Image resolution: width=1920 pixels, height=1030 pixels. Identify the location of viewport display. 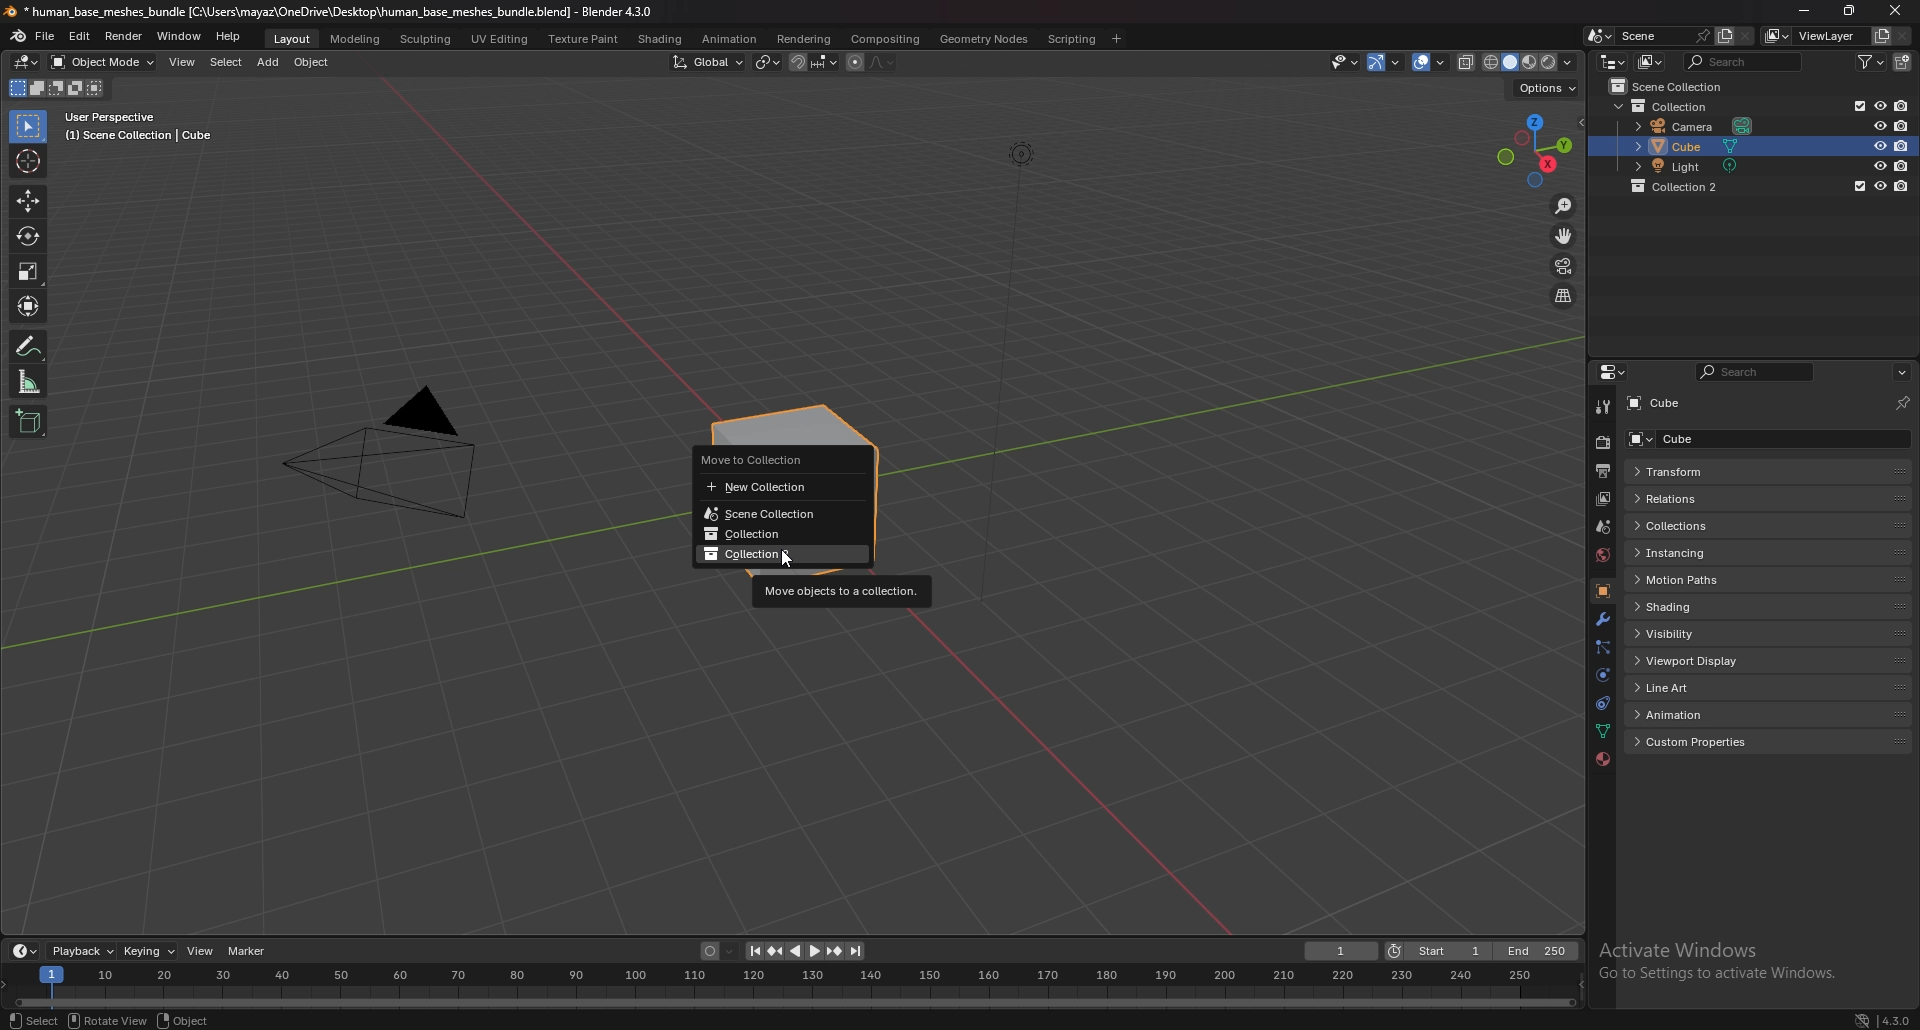
(1705, 661).